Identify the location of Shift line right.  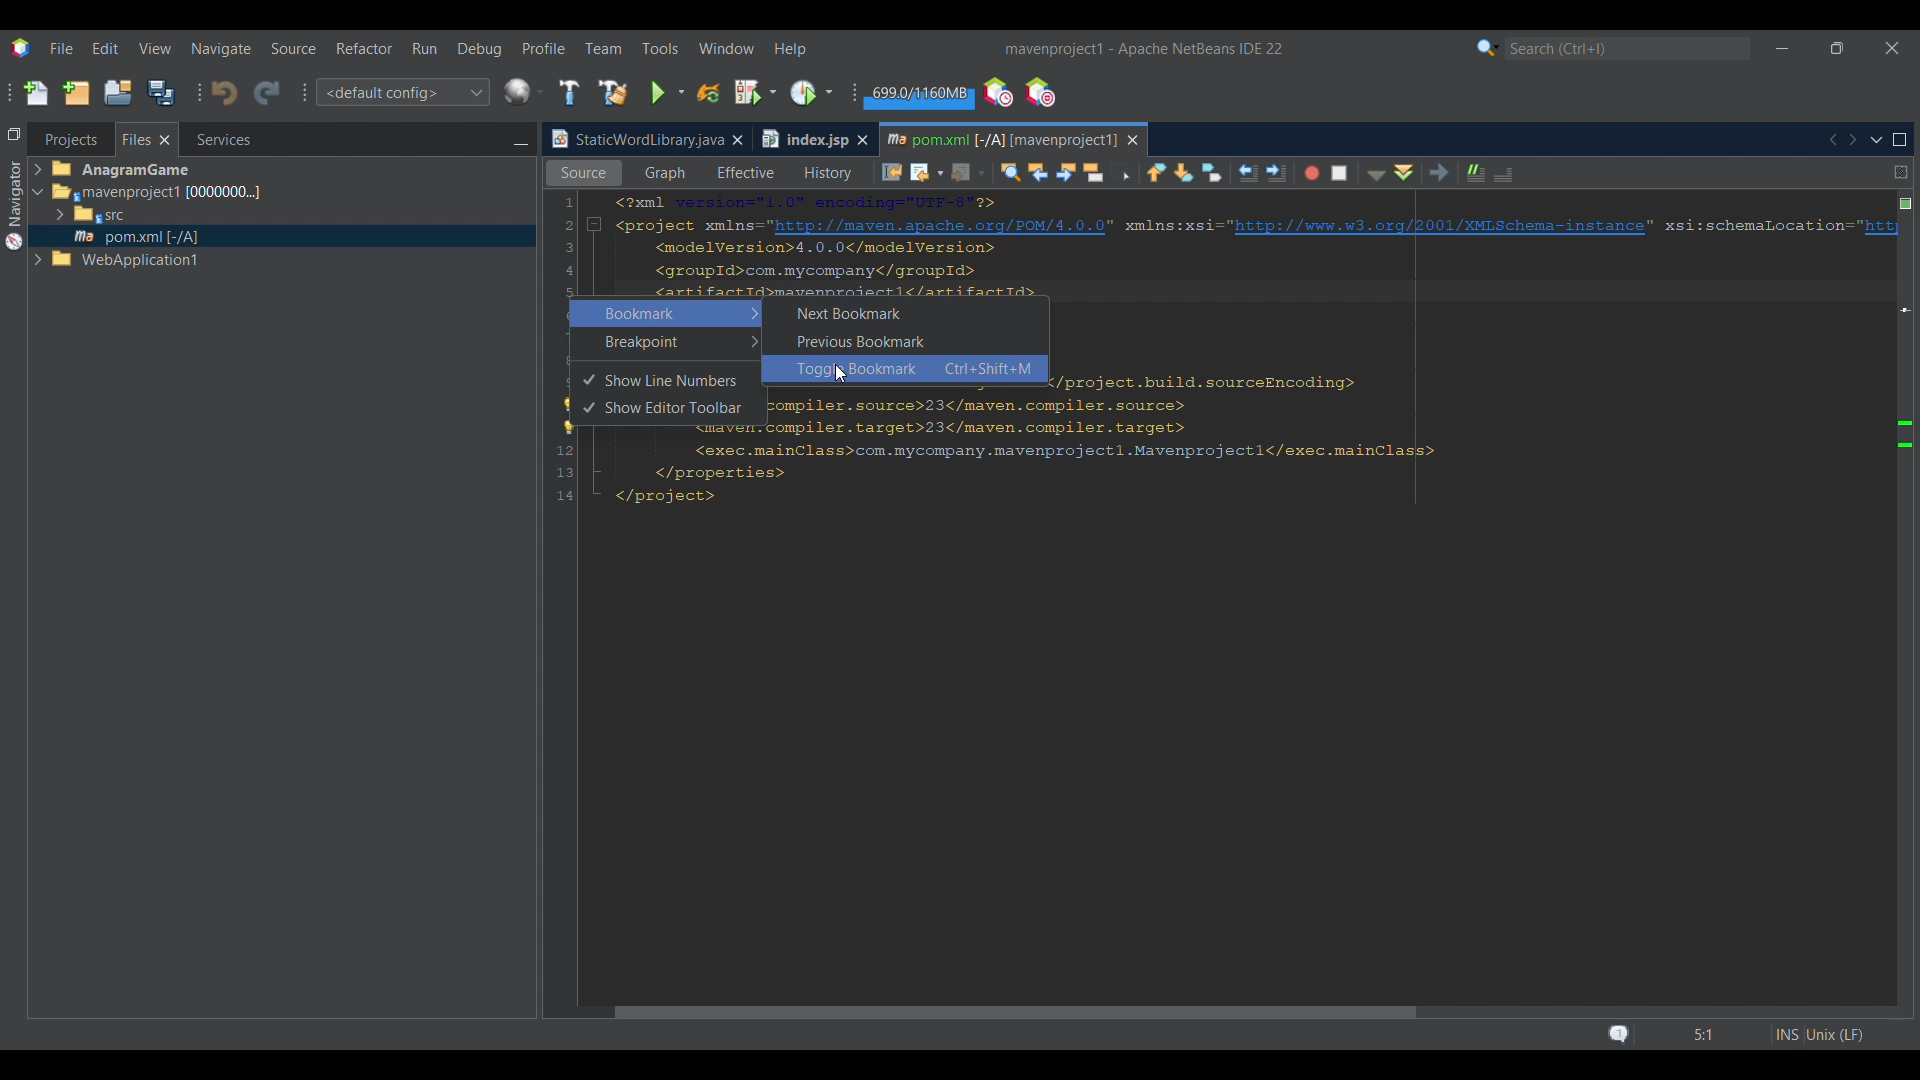
(1271, 171).